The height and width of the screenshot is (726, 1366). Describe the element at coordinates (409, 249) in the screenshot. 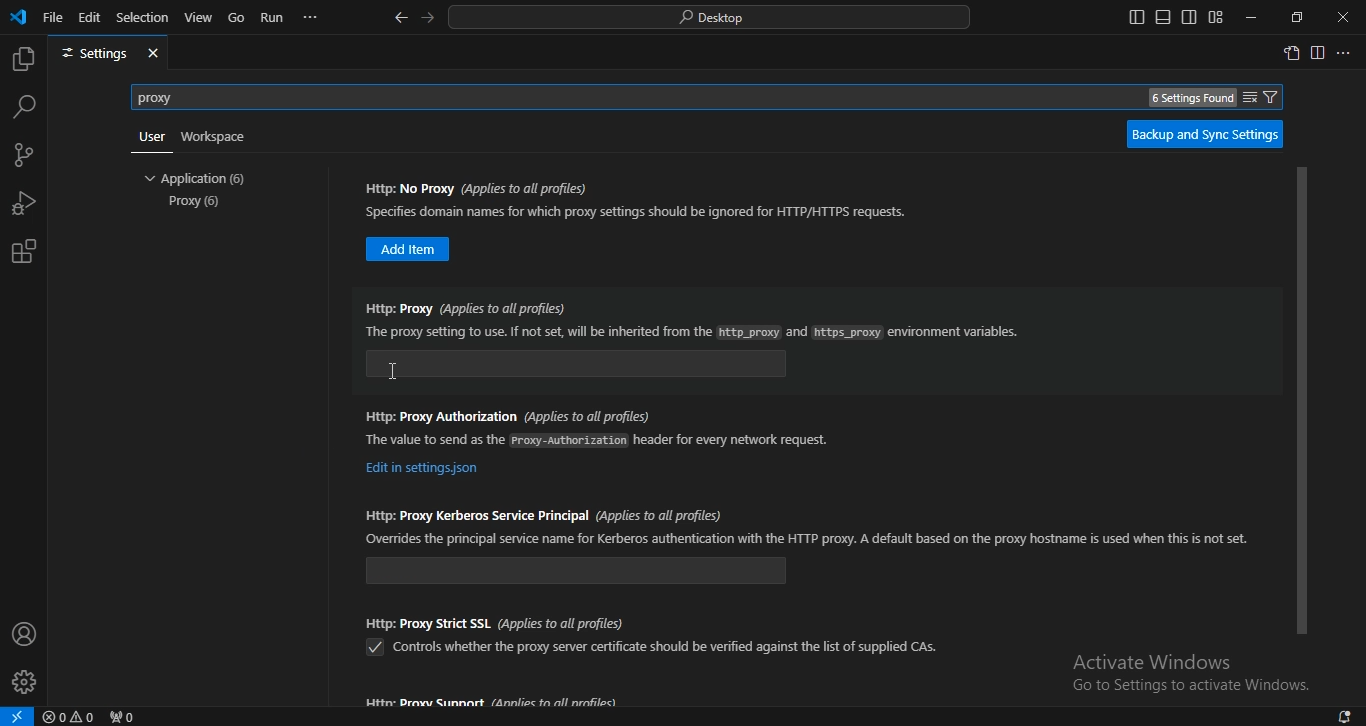

I see `https: no proxy` at that location.